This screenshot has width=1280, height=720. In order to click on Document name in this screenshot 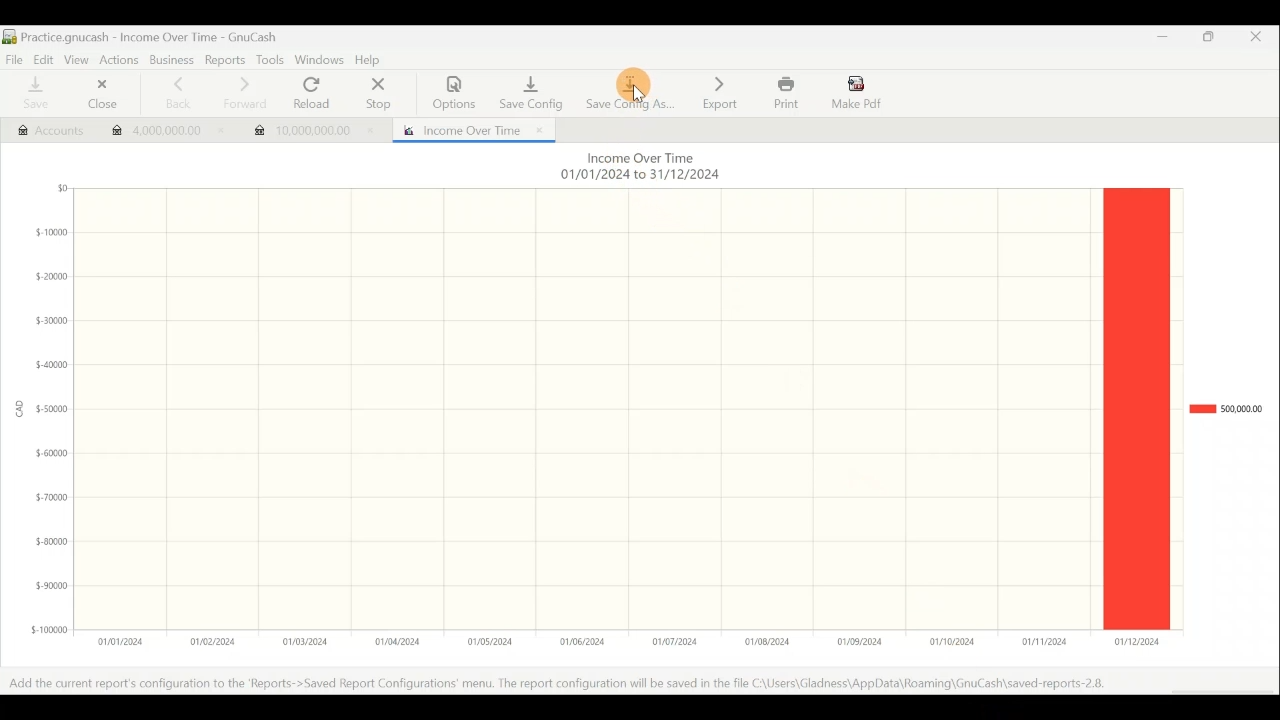, I will do `click(150, 37)`.